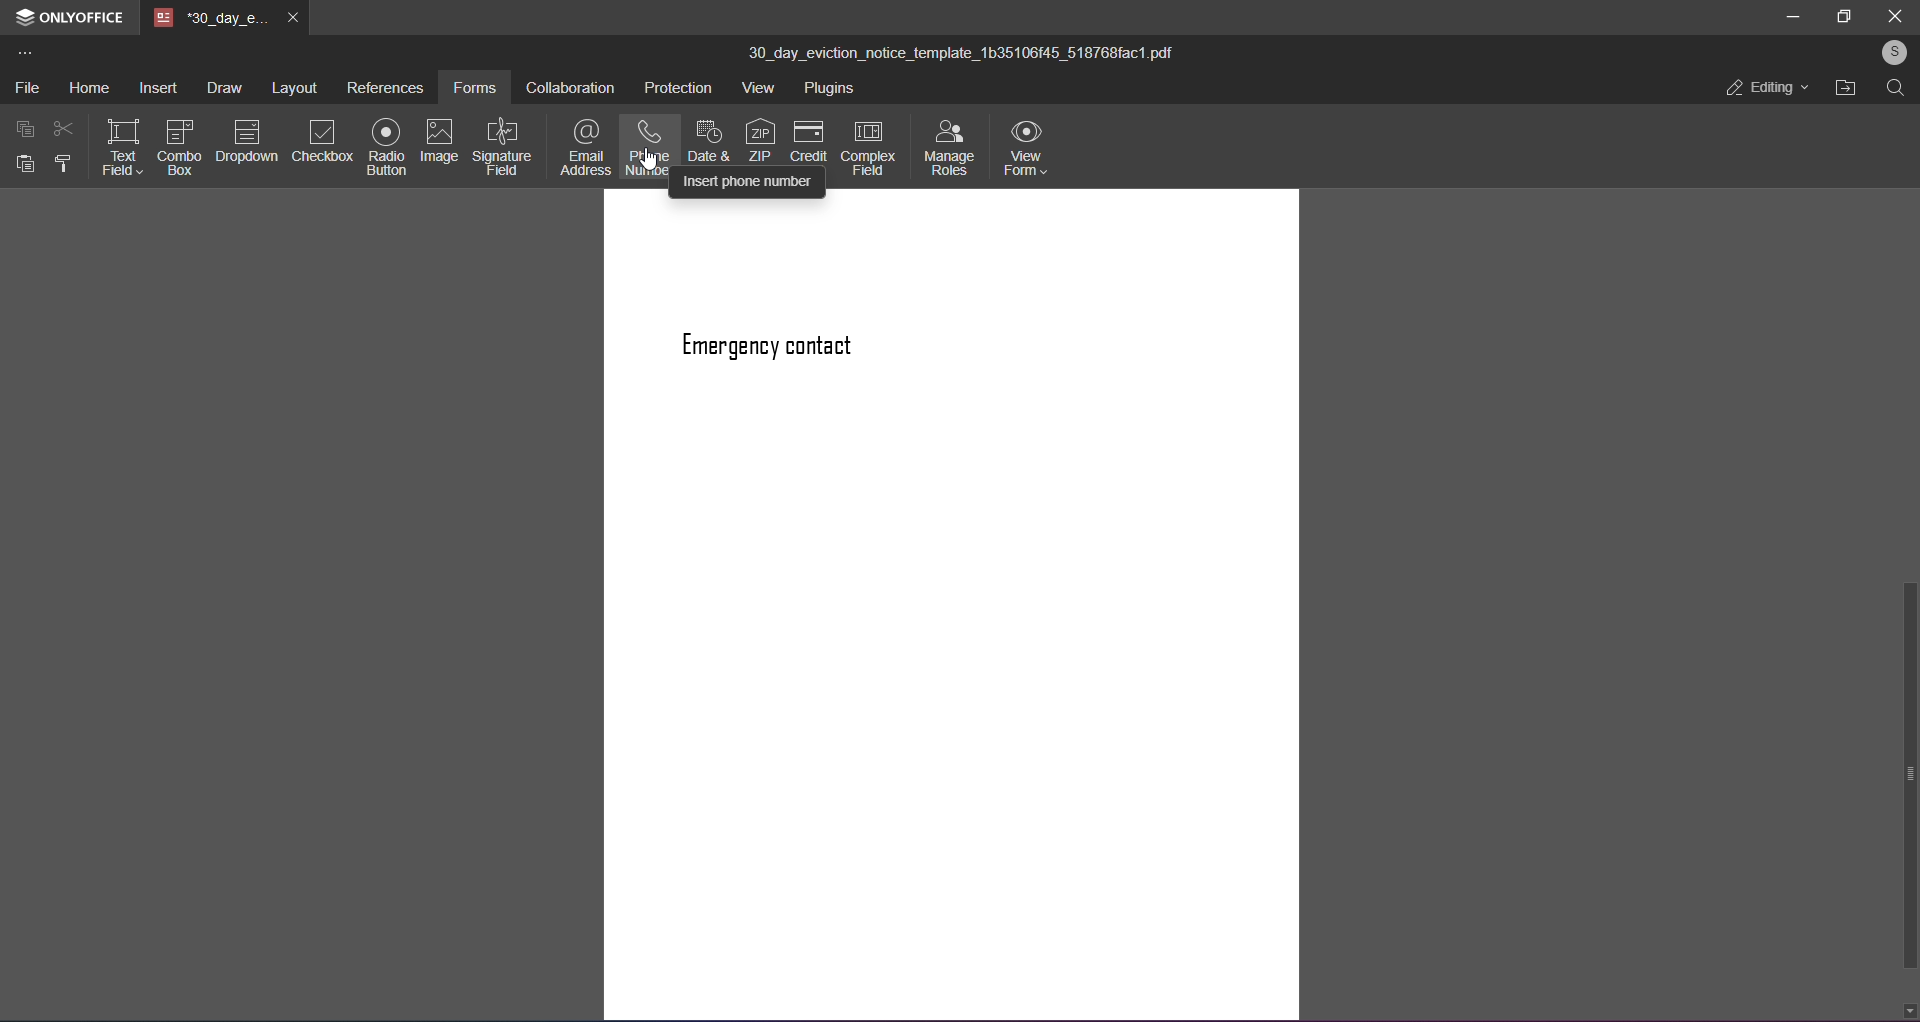 This screenshot has width=1920, height=1022. Describe the element at coordinates (638, 175) in the screenshot. I see `cursor` at that location.